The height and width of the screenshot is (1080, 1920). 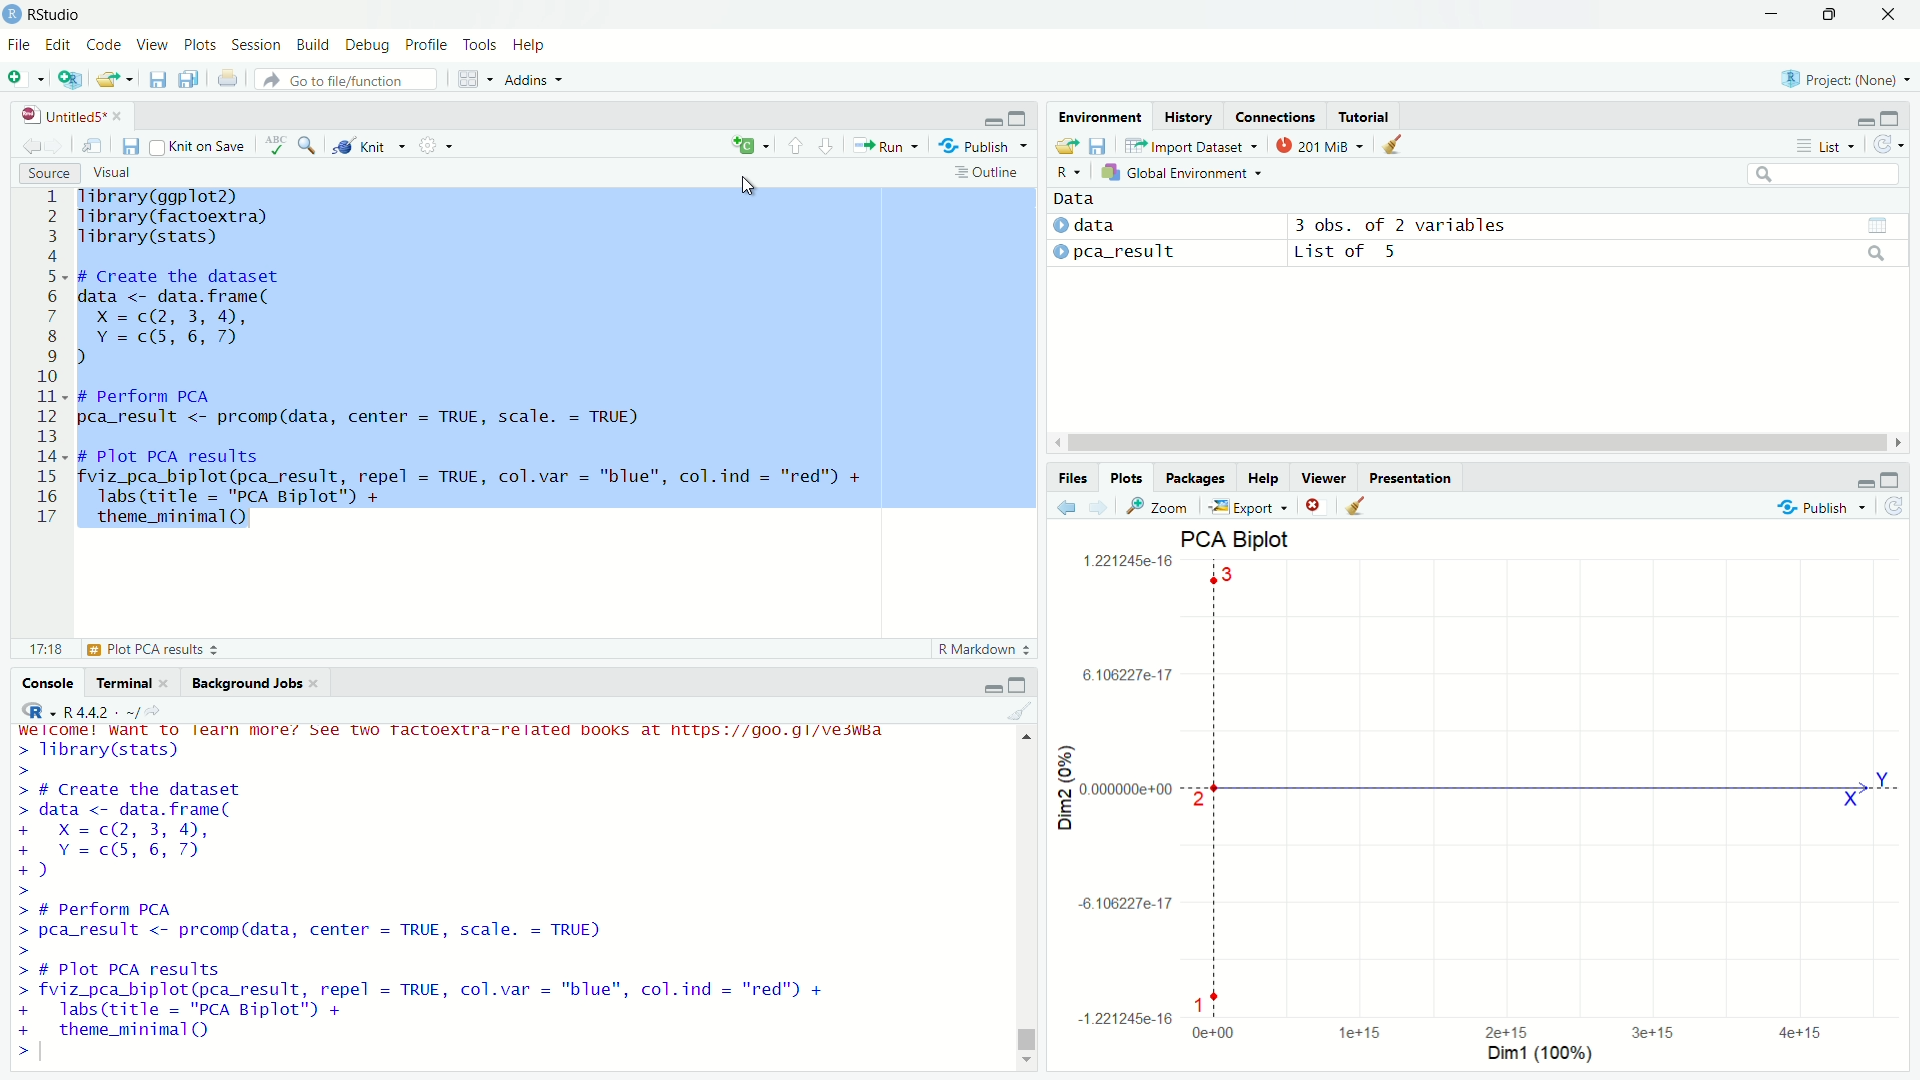 I want to click on go back to previous source, so click(x=28, y=147).